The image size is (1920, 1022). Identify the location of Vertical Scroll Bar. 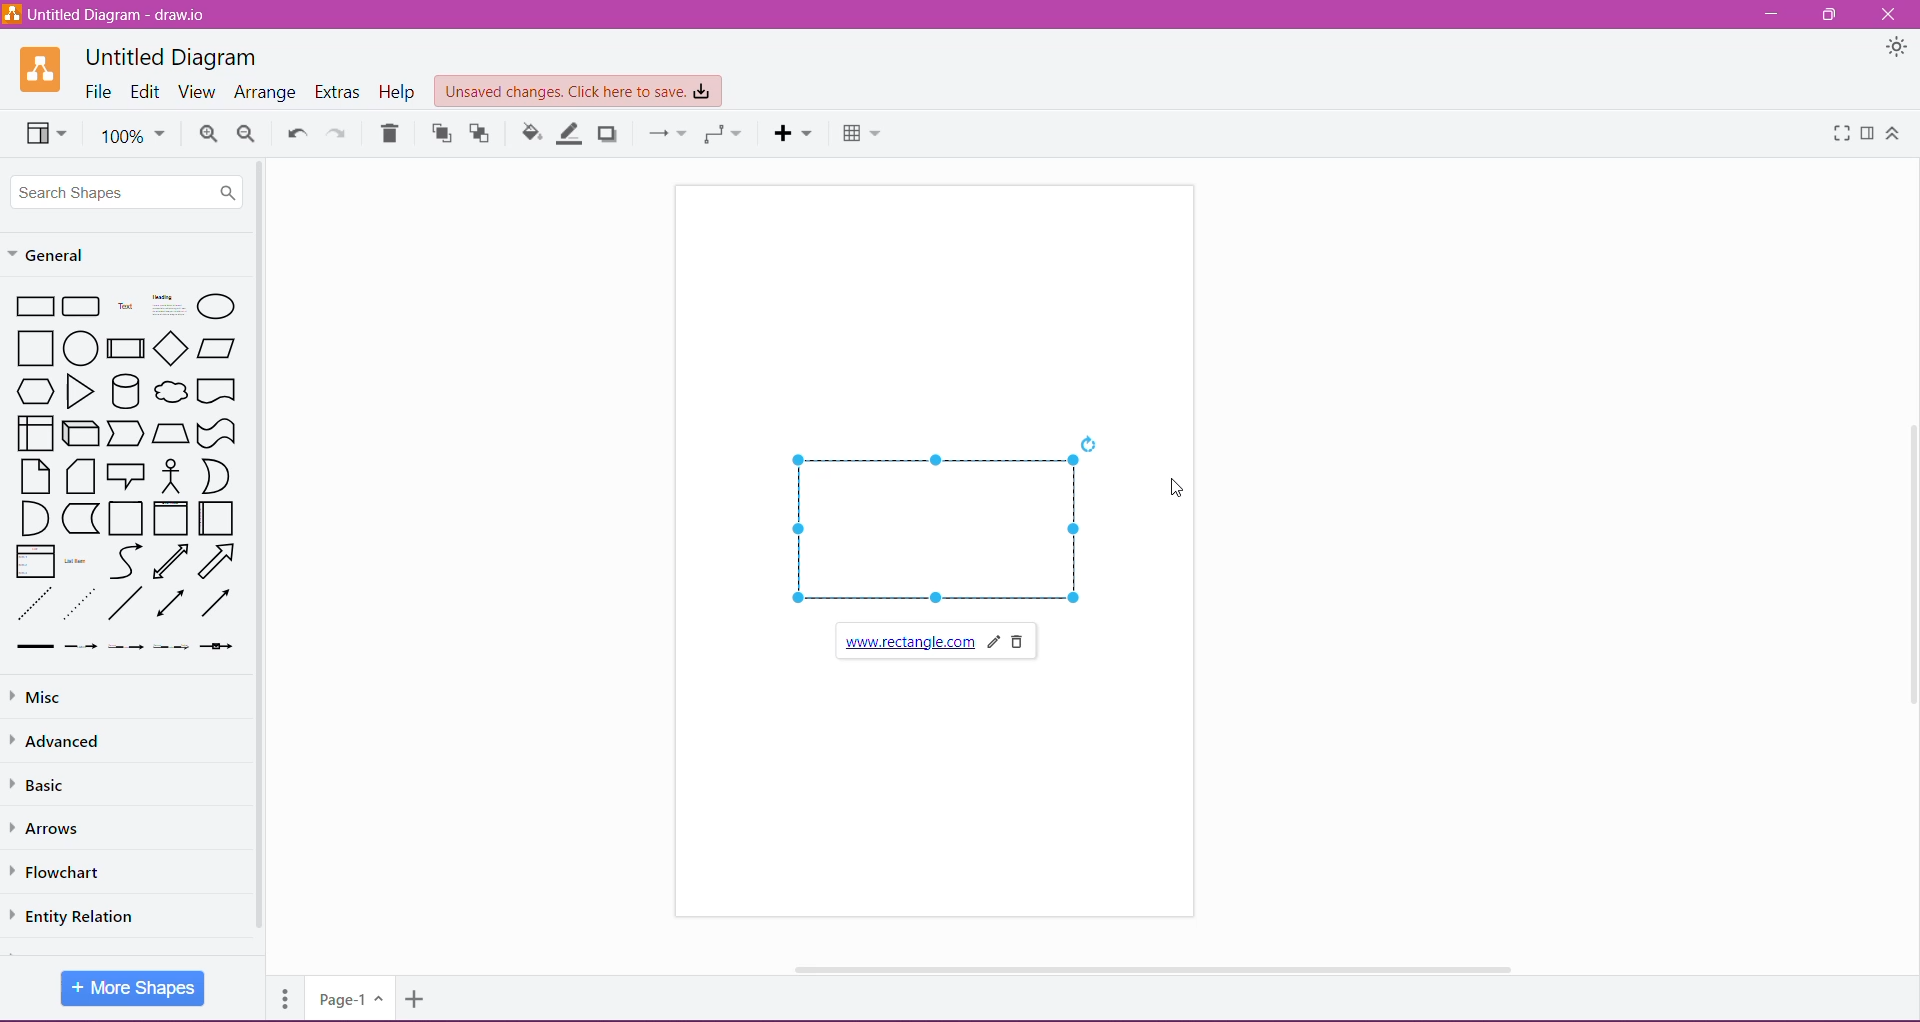
(261, 556).